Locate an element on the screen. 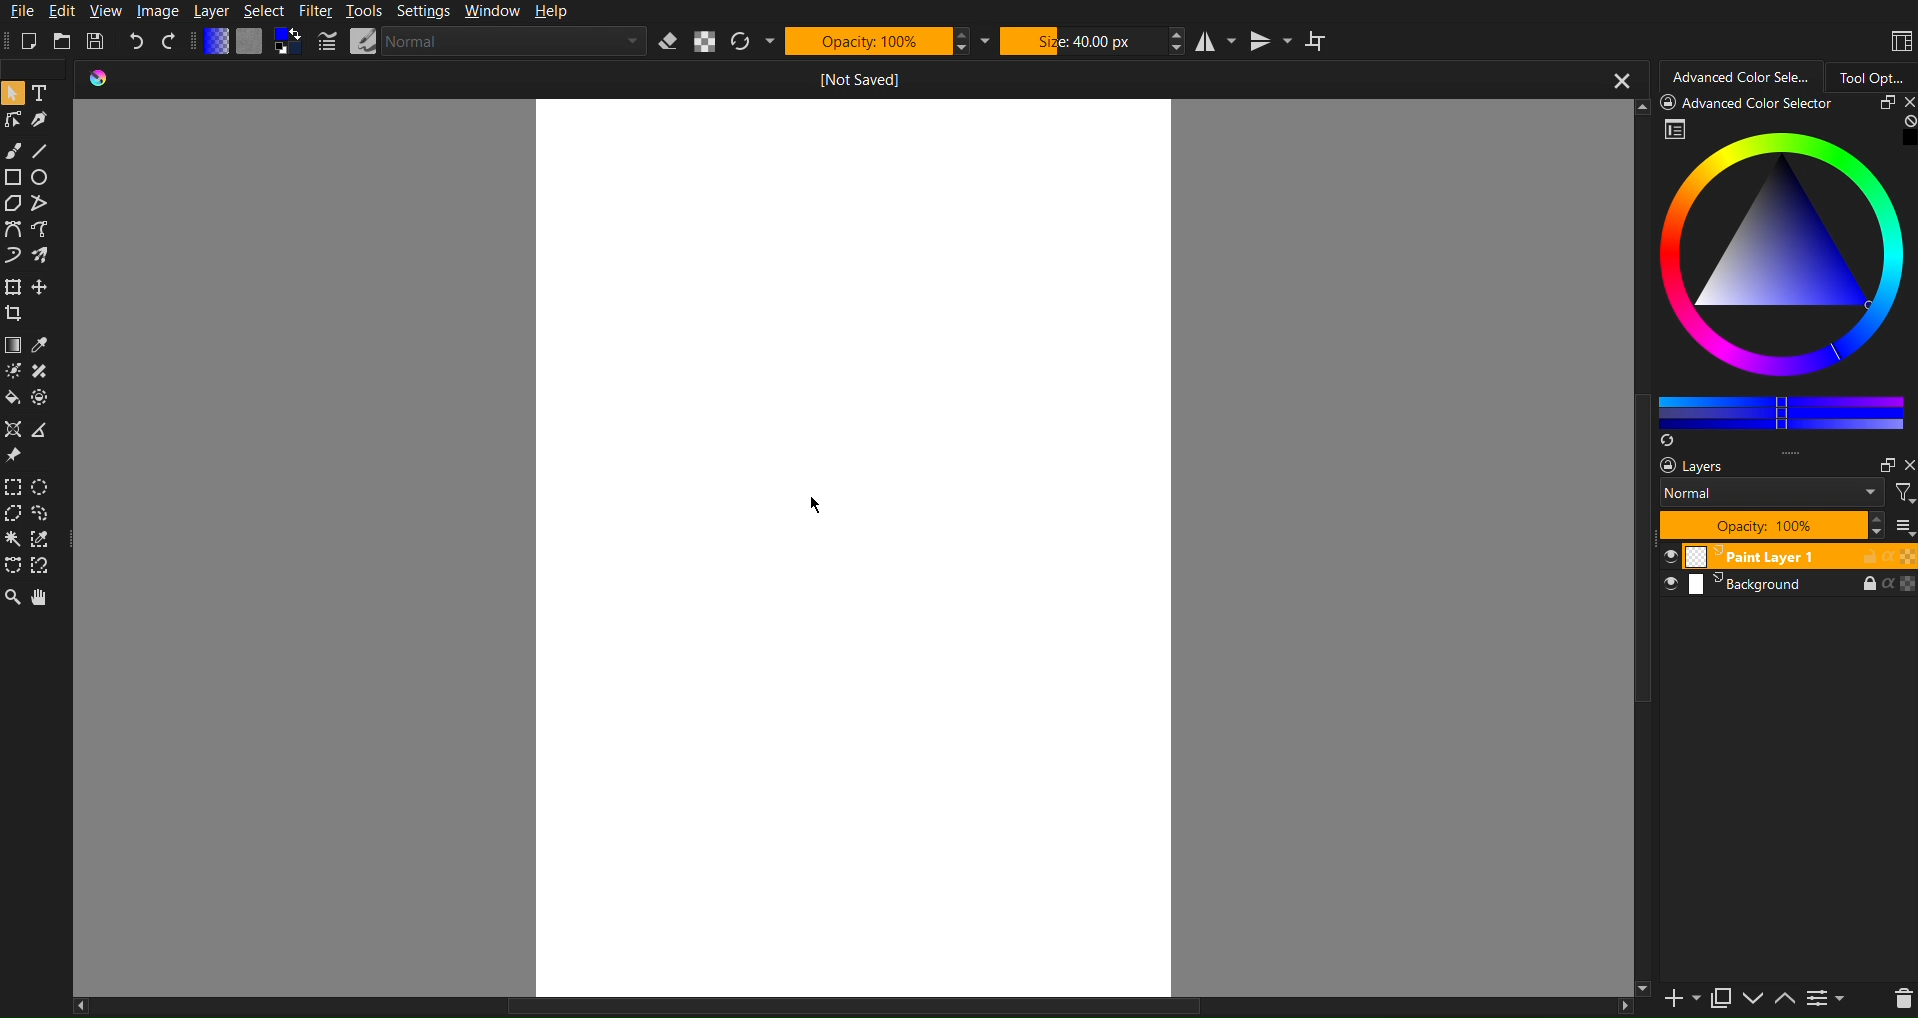   is located at coordinates (1640, 622).